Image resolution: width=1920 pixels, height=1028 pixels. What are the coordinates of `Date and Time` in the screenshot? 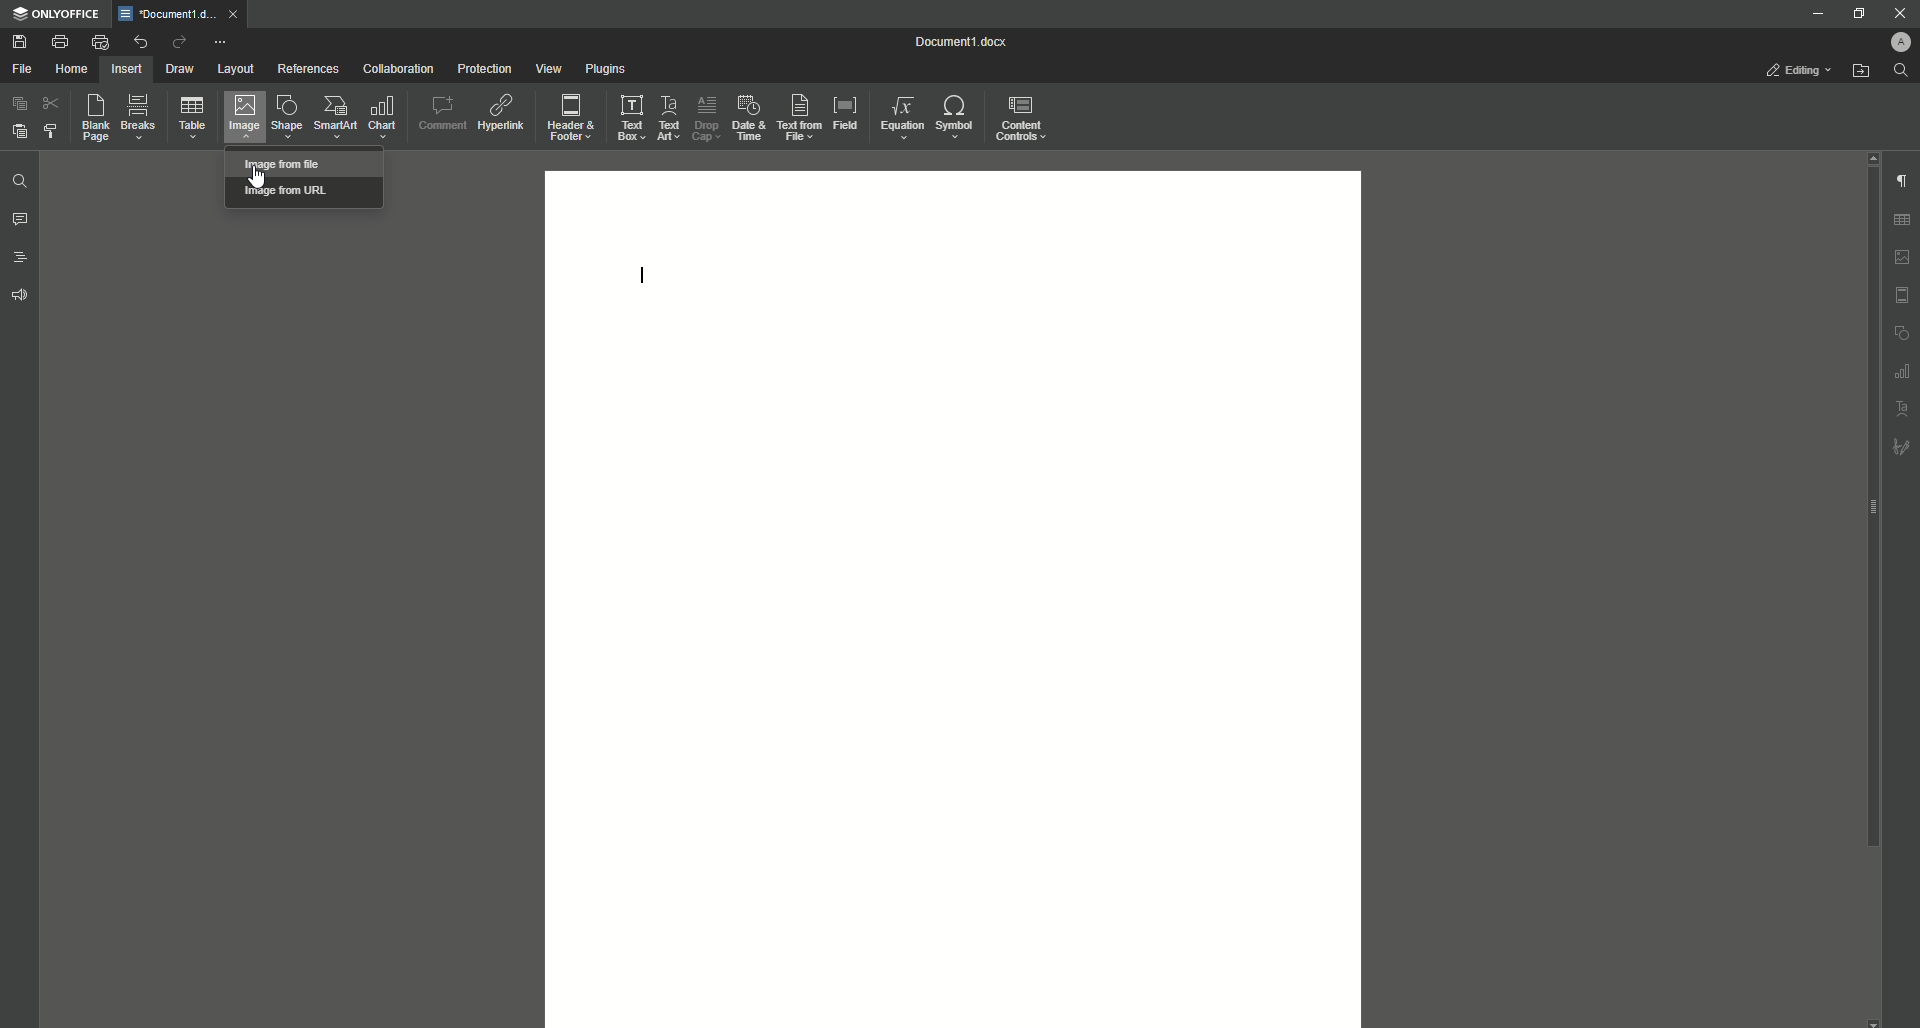 It's located at (748, 117).